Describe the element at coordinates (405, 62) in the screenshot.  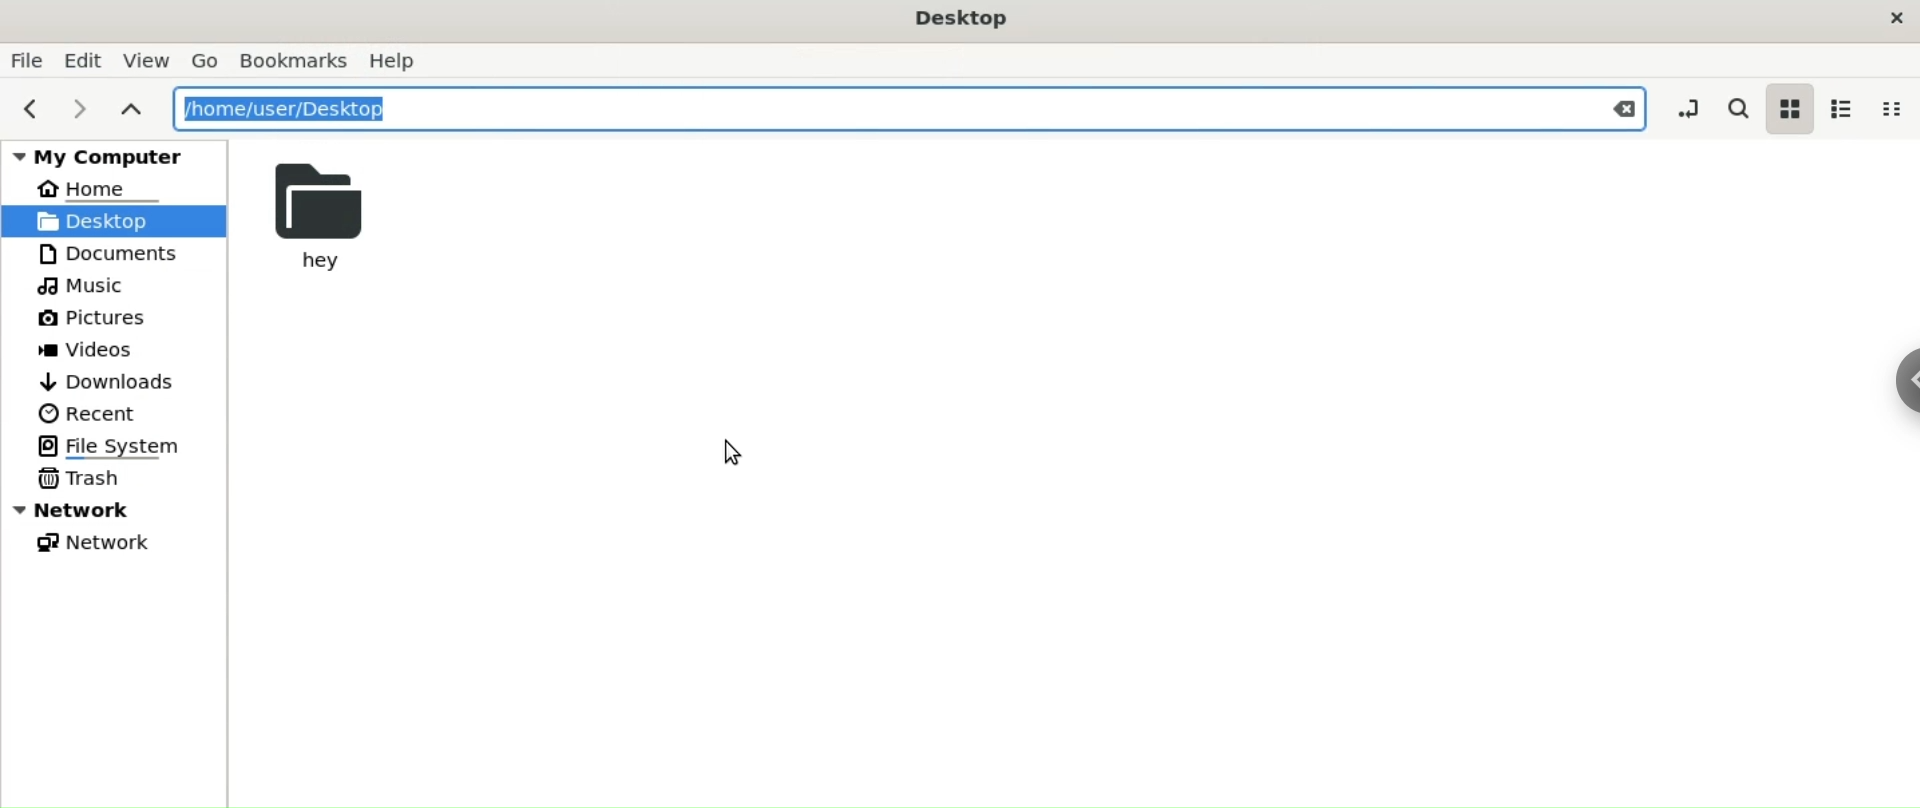
I see `Help` at that location.